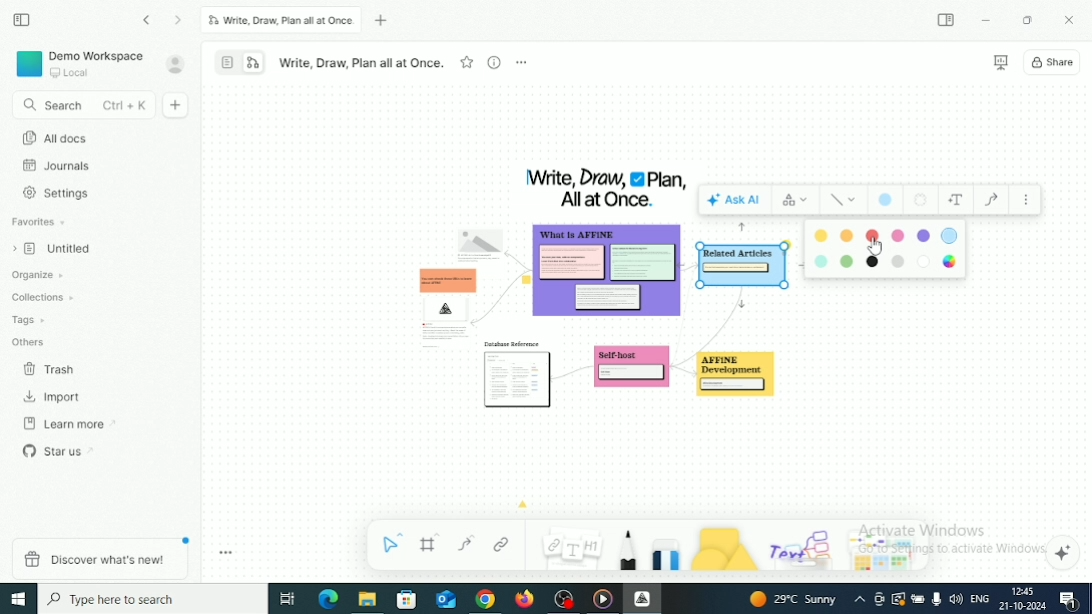  What do you see at coordinates (1026, 200) in the screenshot?
I see `More` at bounding box center [1026, 200].